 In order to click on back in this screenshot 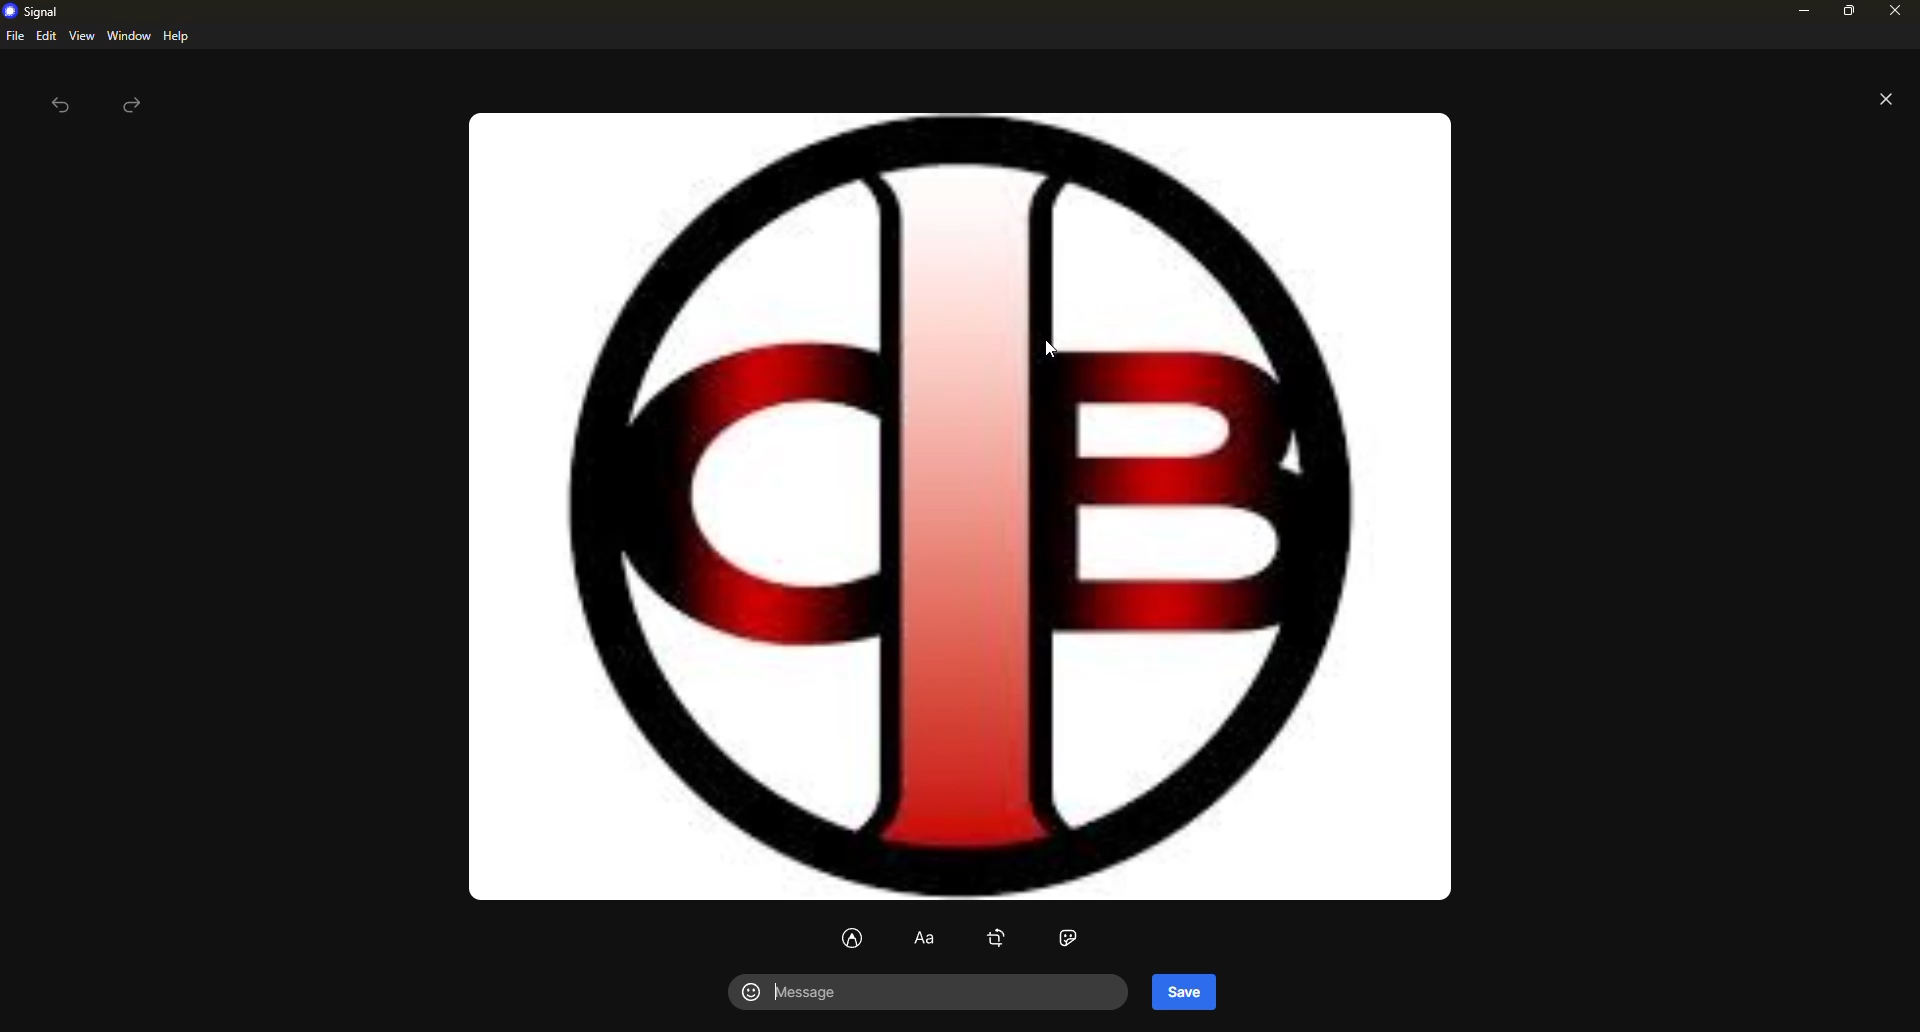, I will do `click(60, 108)`.